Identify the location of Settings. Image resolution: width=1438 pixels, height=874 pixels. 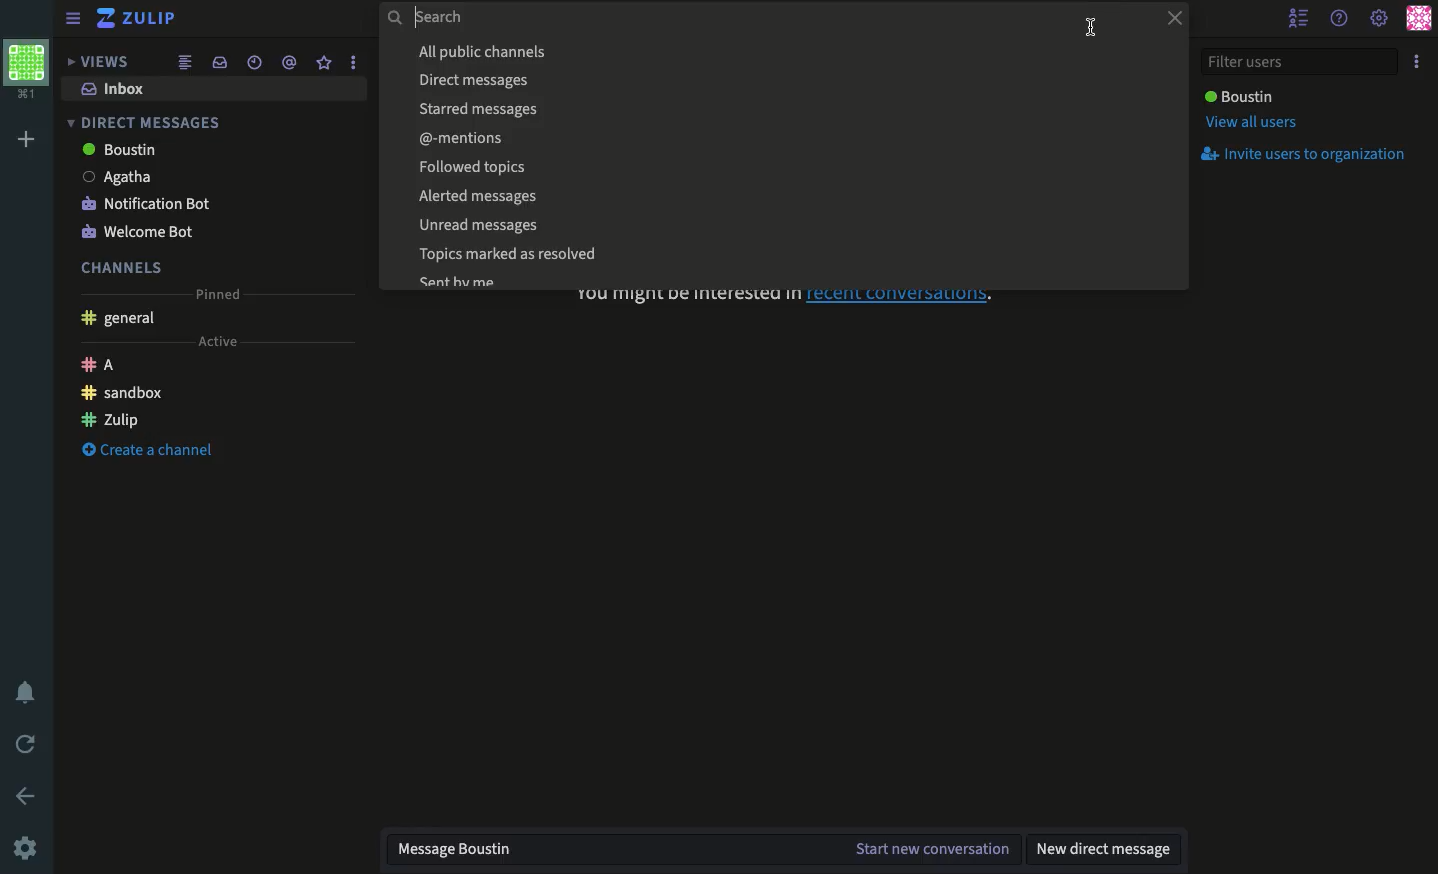
(27, 846).